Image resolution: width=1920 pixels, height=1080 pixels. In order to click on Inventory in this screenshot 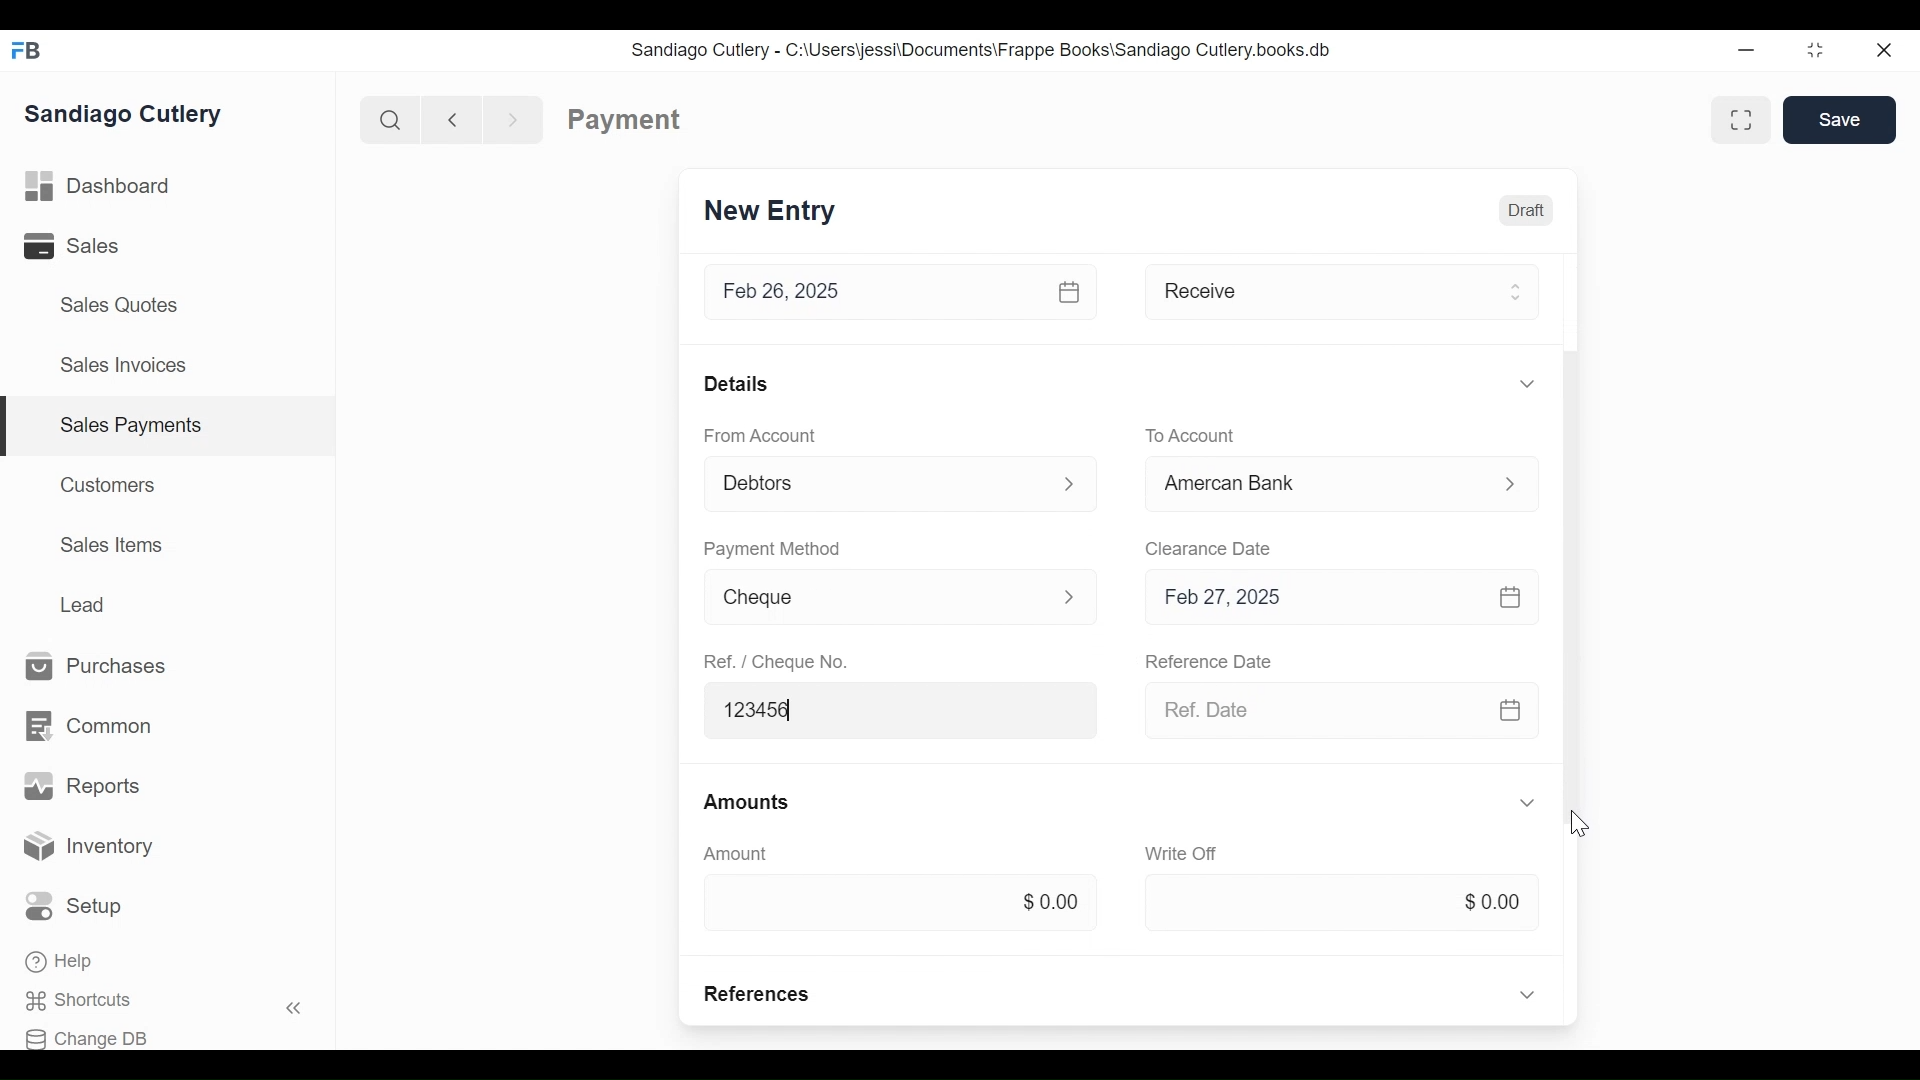, I will do `click(90, 847)`.